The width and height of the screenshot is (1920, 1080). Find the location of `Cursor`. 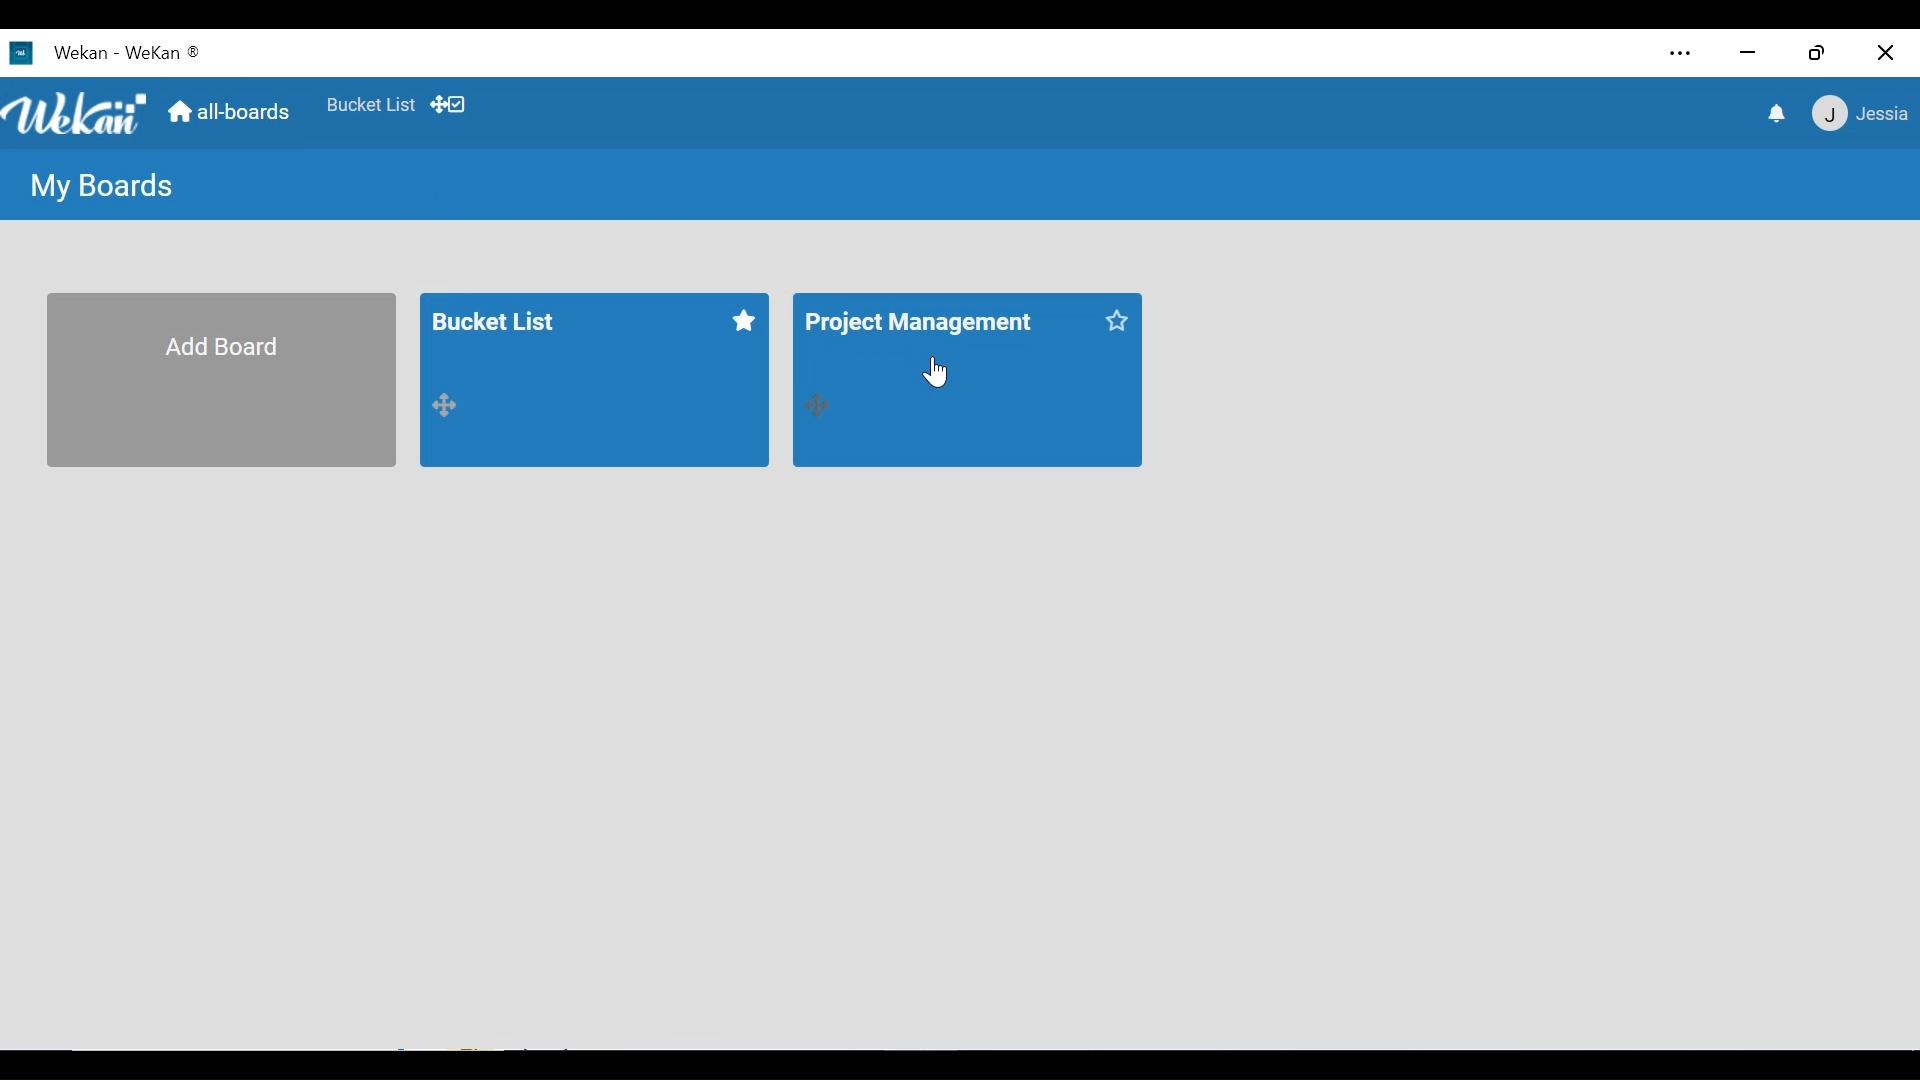

Cursor is located at coordinates (934, 373).